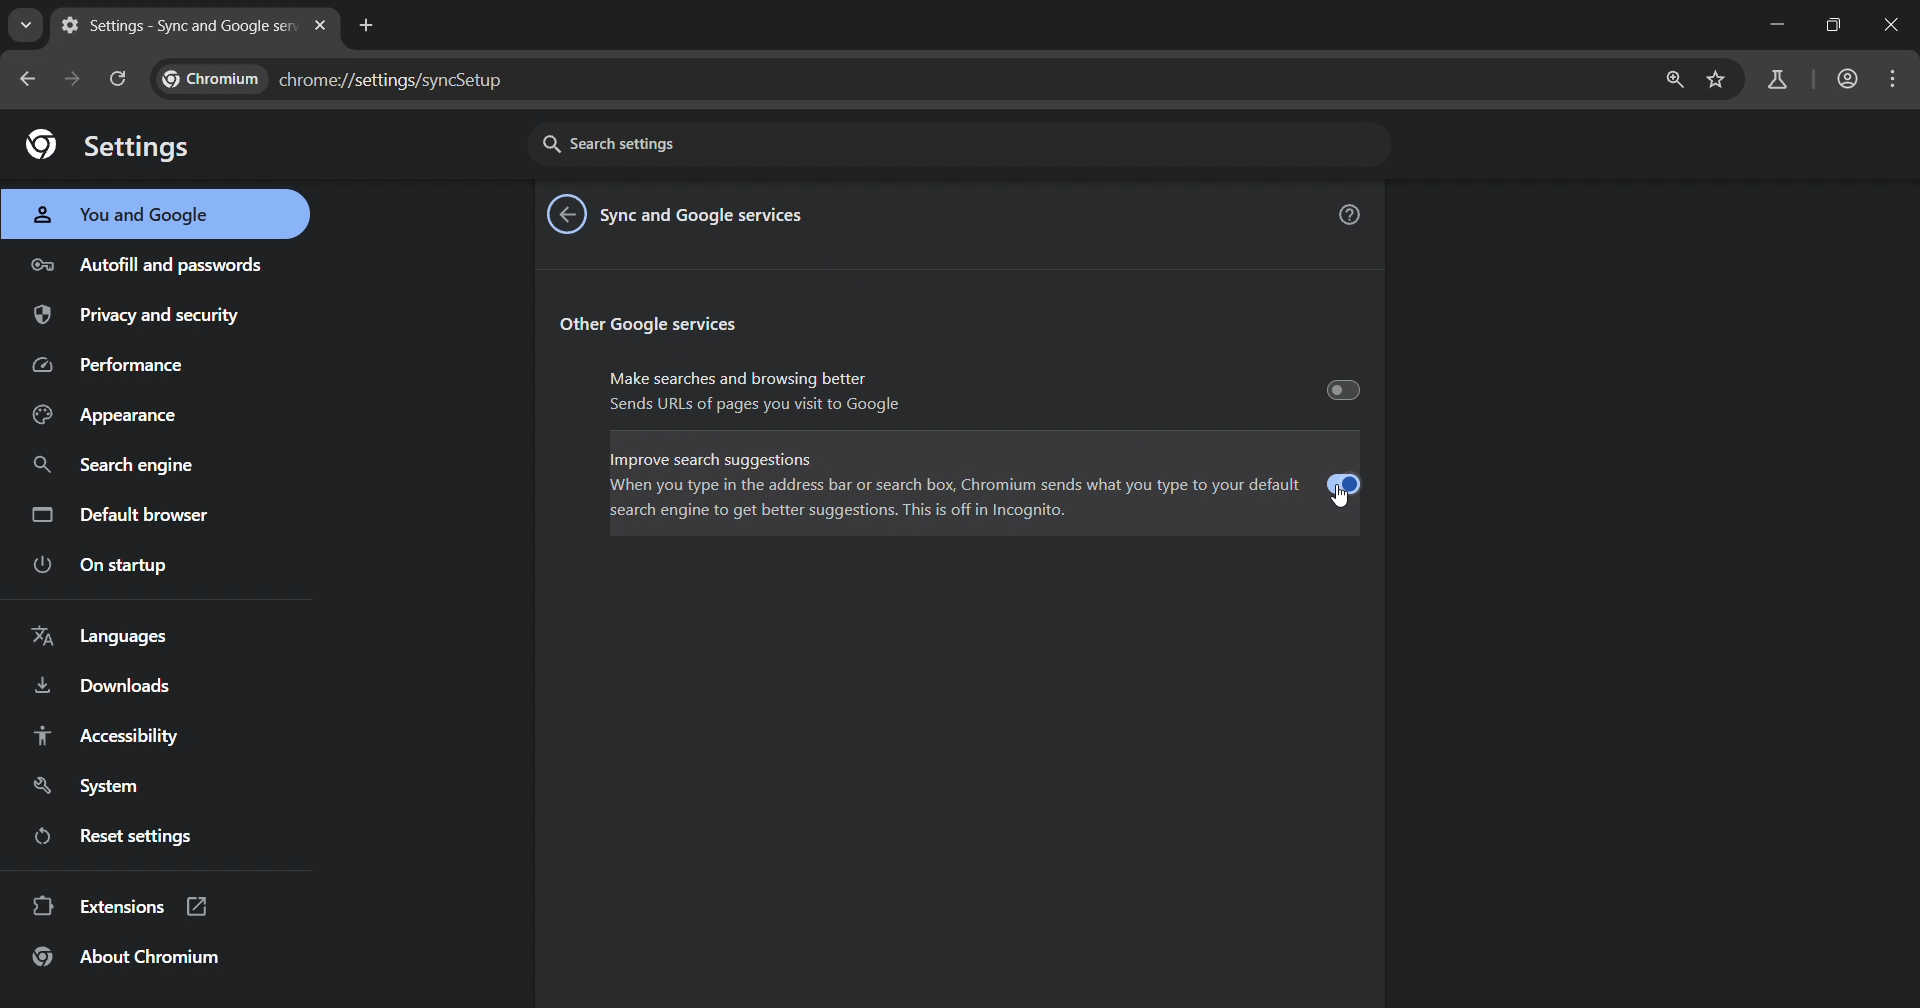 Image resolution: width=1920 pixels, height=1008 pixels. What do you see at coordinates (707, 217) in the screenshot?
I see `Sync and Google services` at bounding box center [707, 217].